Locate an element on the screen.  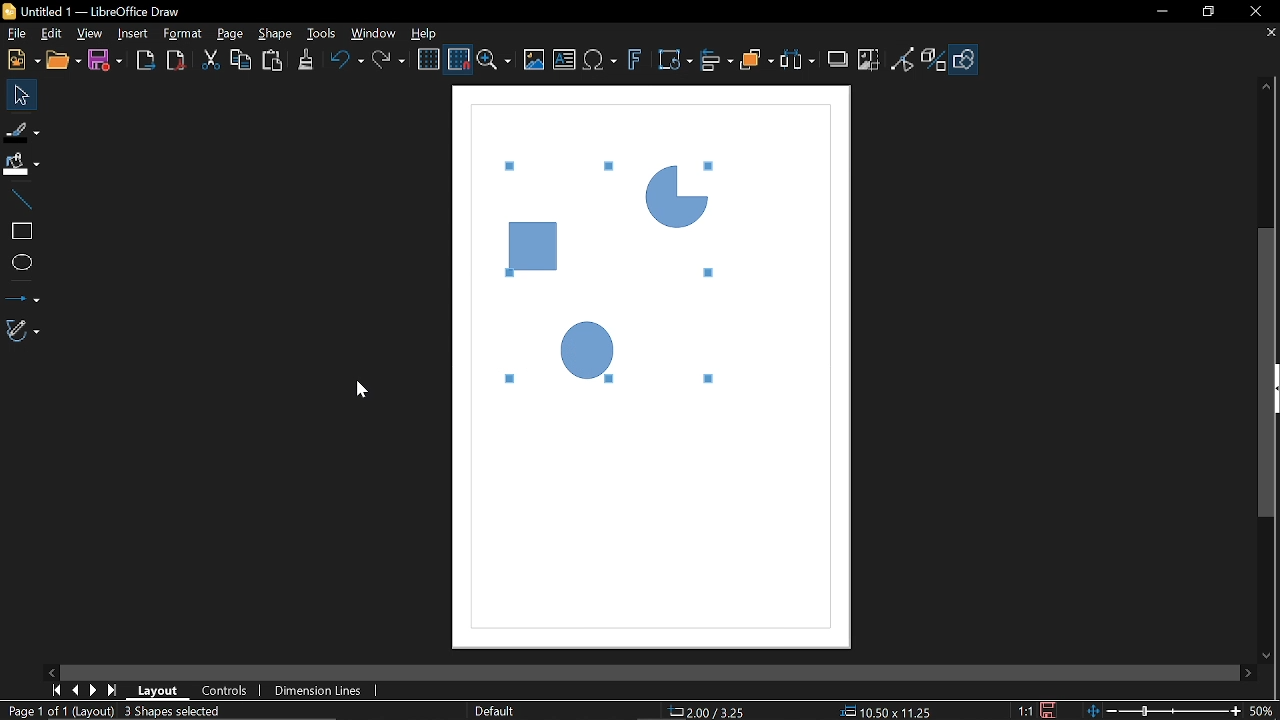
Format is located at coordinates (182, 34).